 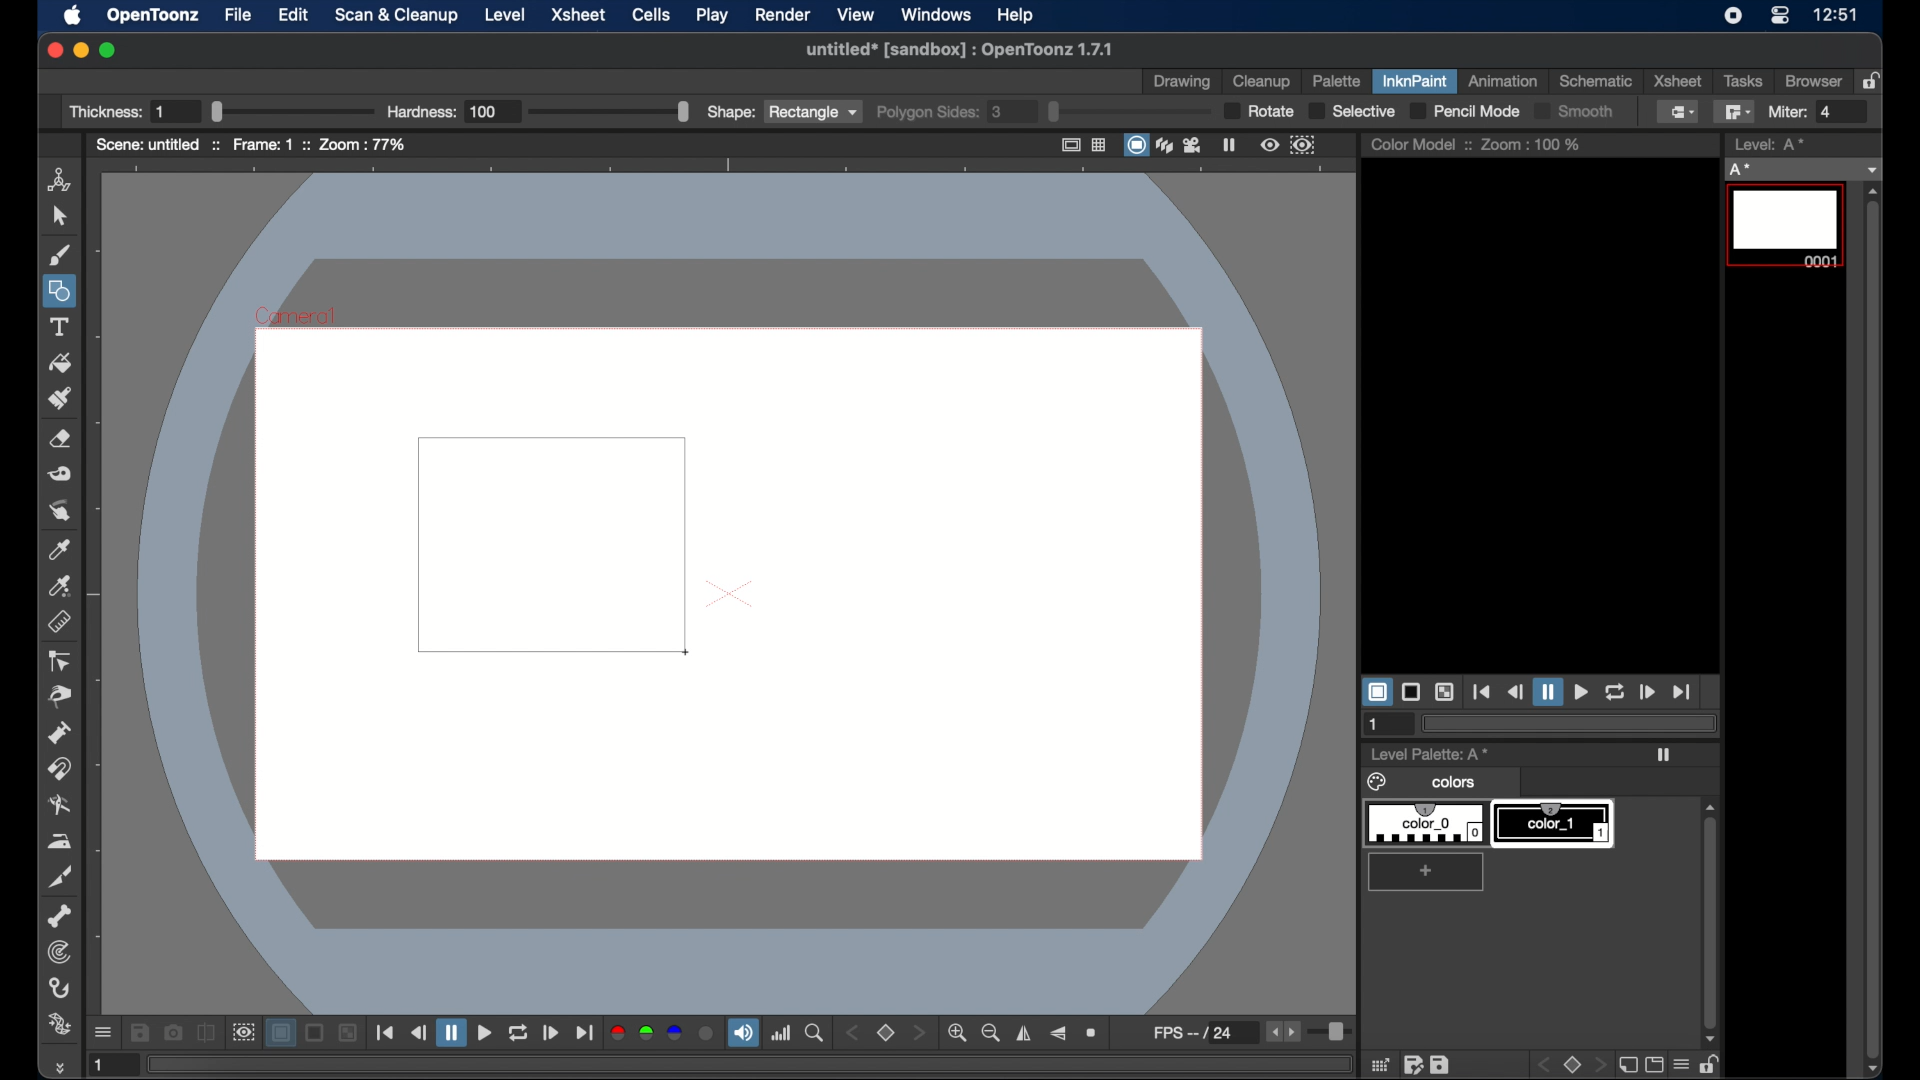 I want to click on brush tool, so click(x=60, y=256).